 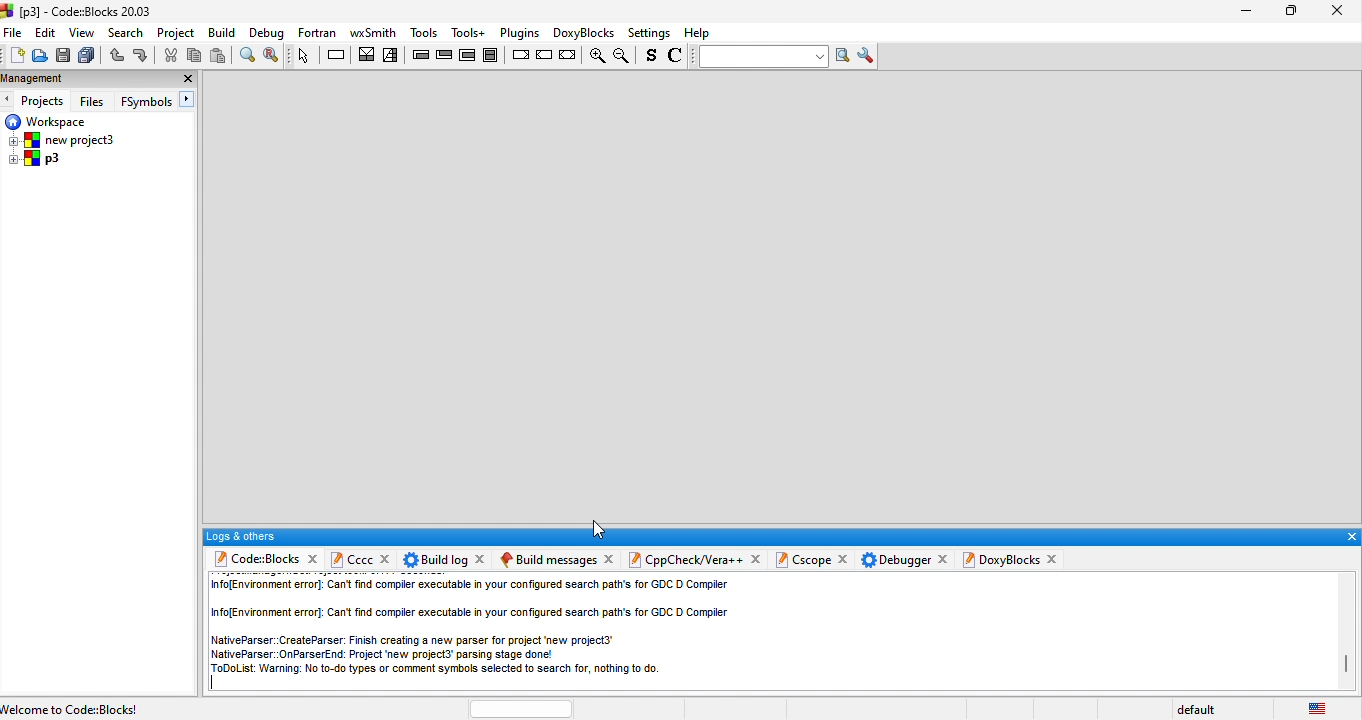 I want to click on United states (english), so click(x=1320, y=706).